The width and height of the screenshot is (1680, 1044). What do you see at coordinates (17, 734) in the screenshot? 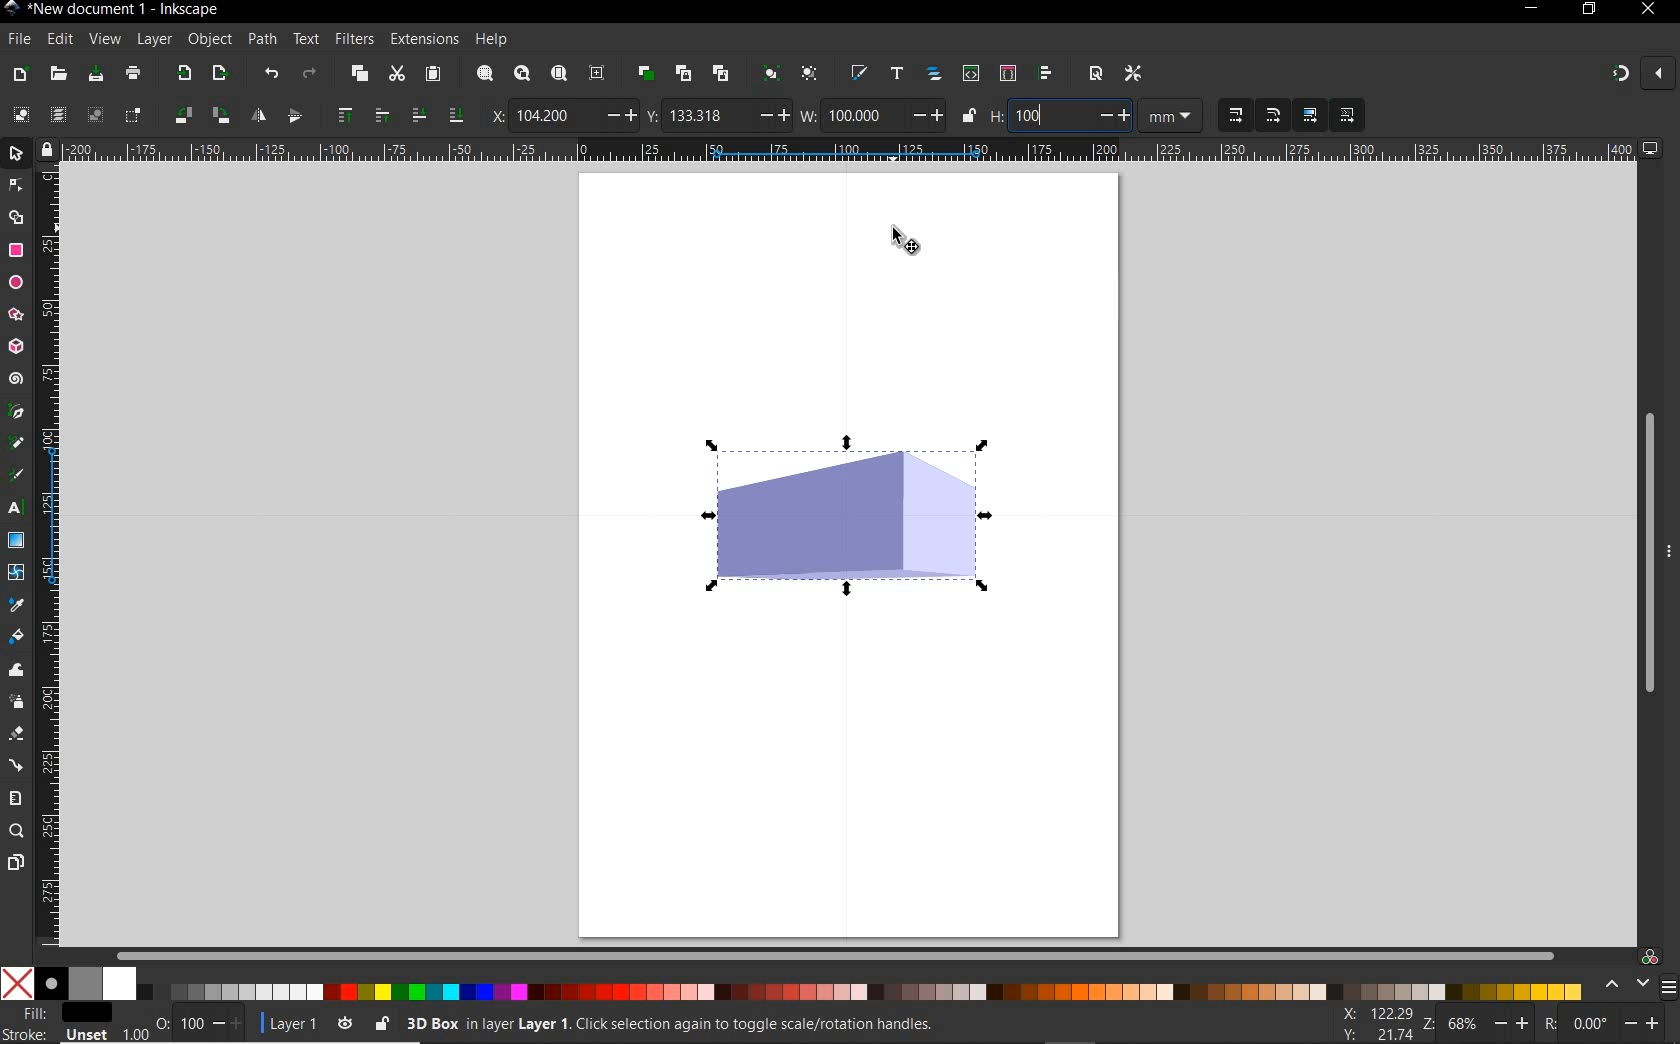
I see `eraser tool` at bounding box center [17, 734].